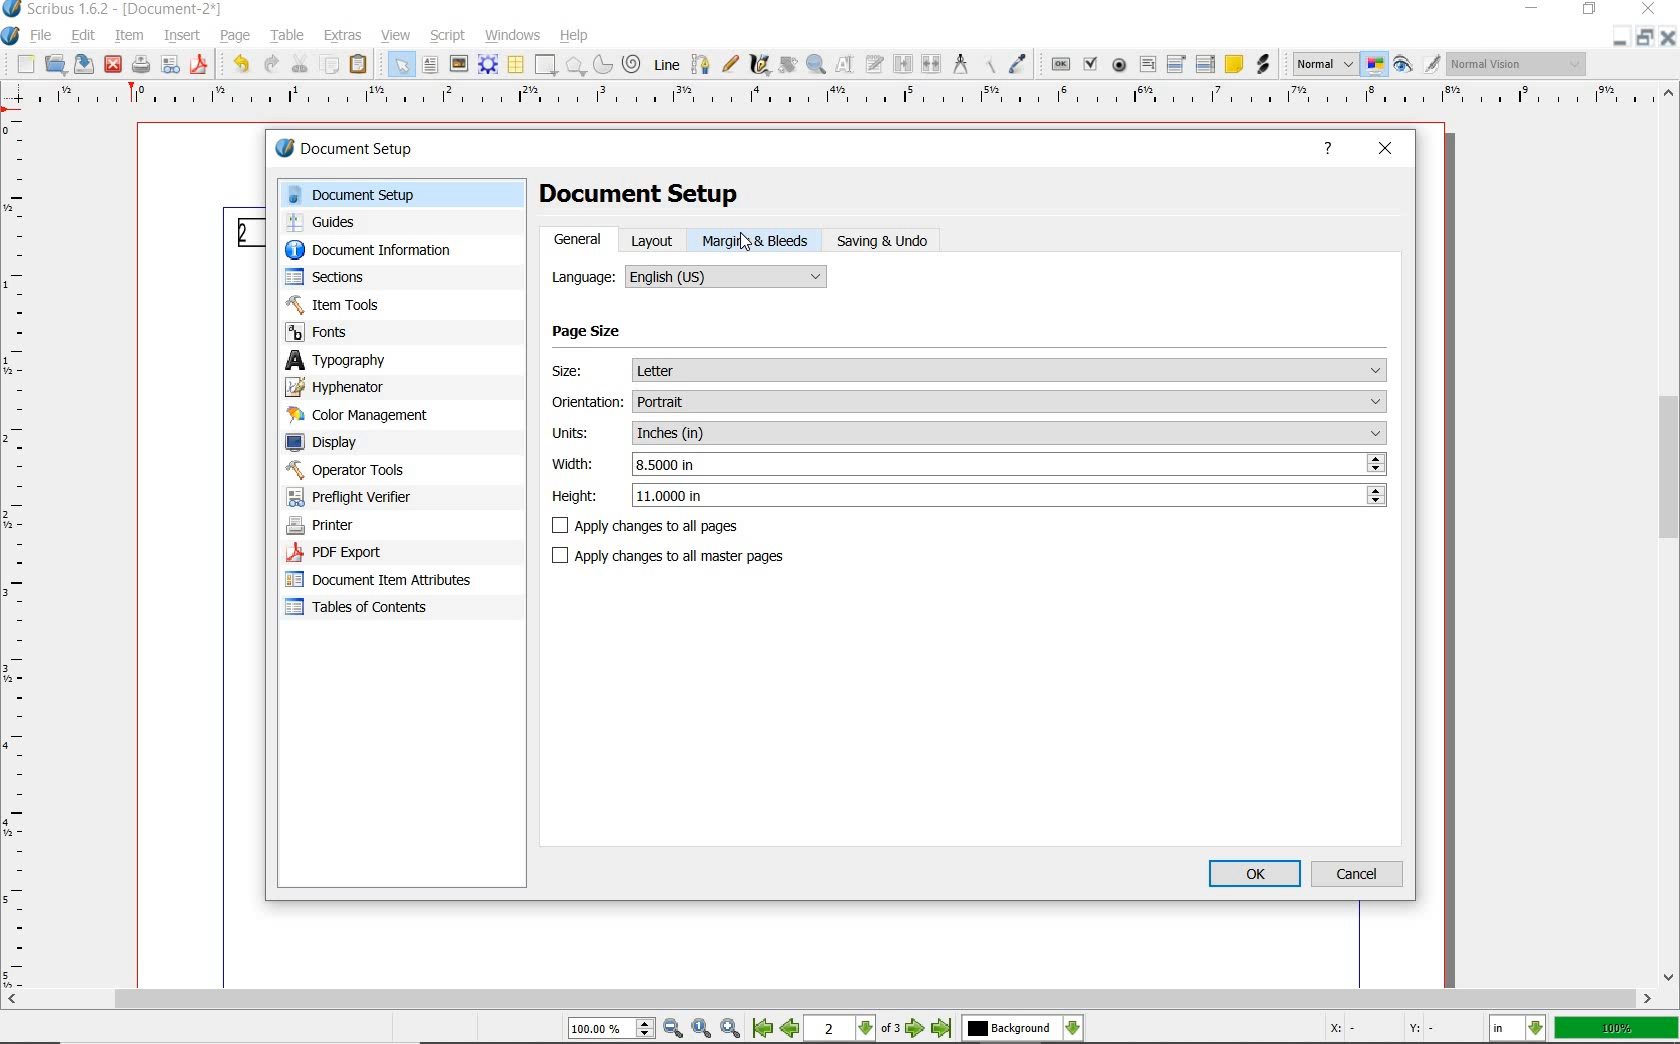 The image size is (1680, 1044). Describe the element at coordinates (457, 65) in the screenshot. I see `image frame` at that location.